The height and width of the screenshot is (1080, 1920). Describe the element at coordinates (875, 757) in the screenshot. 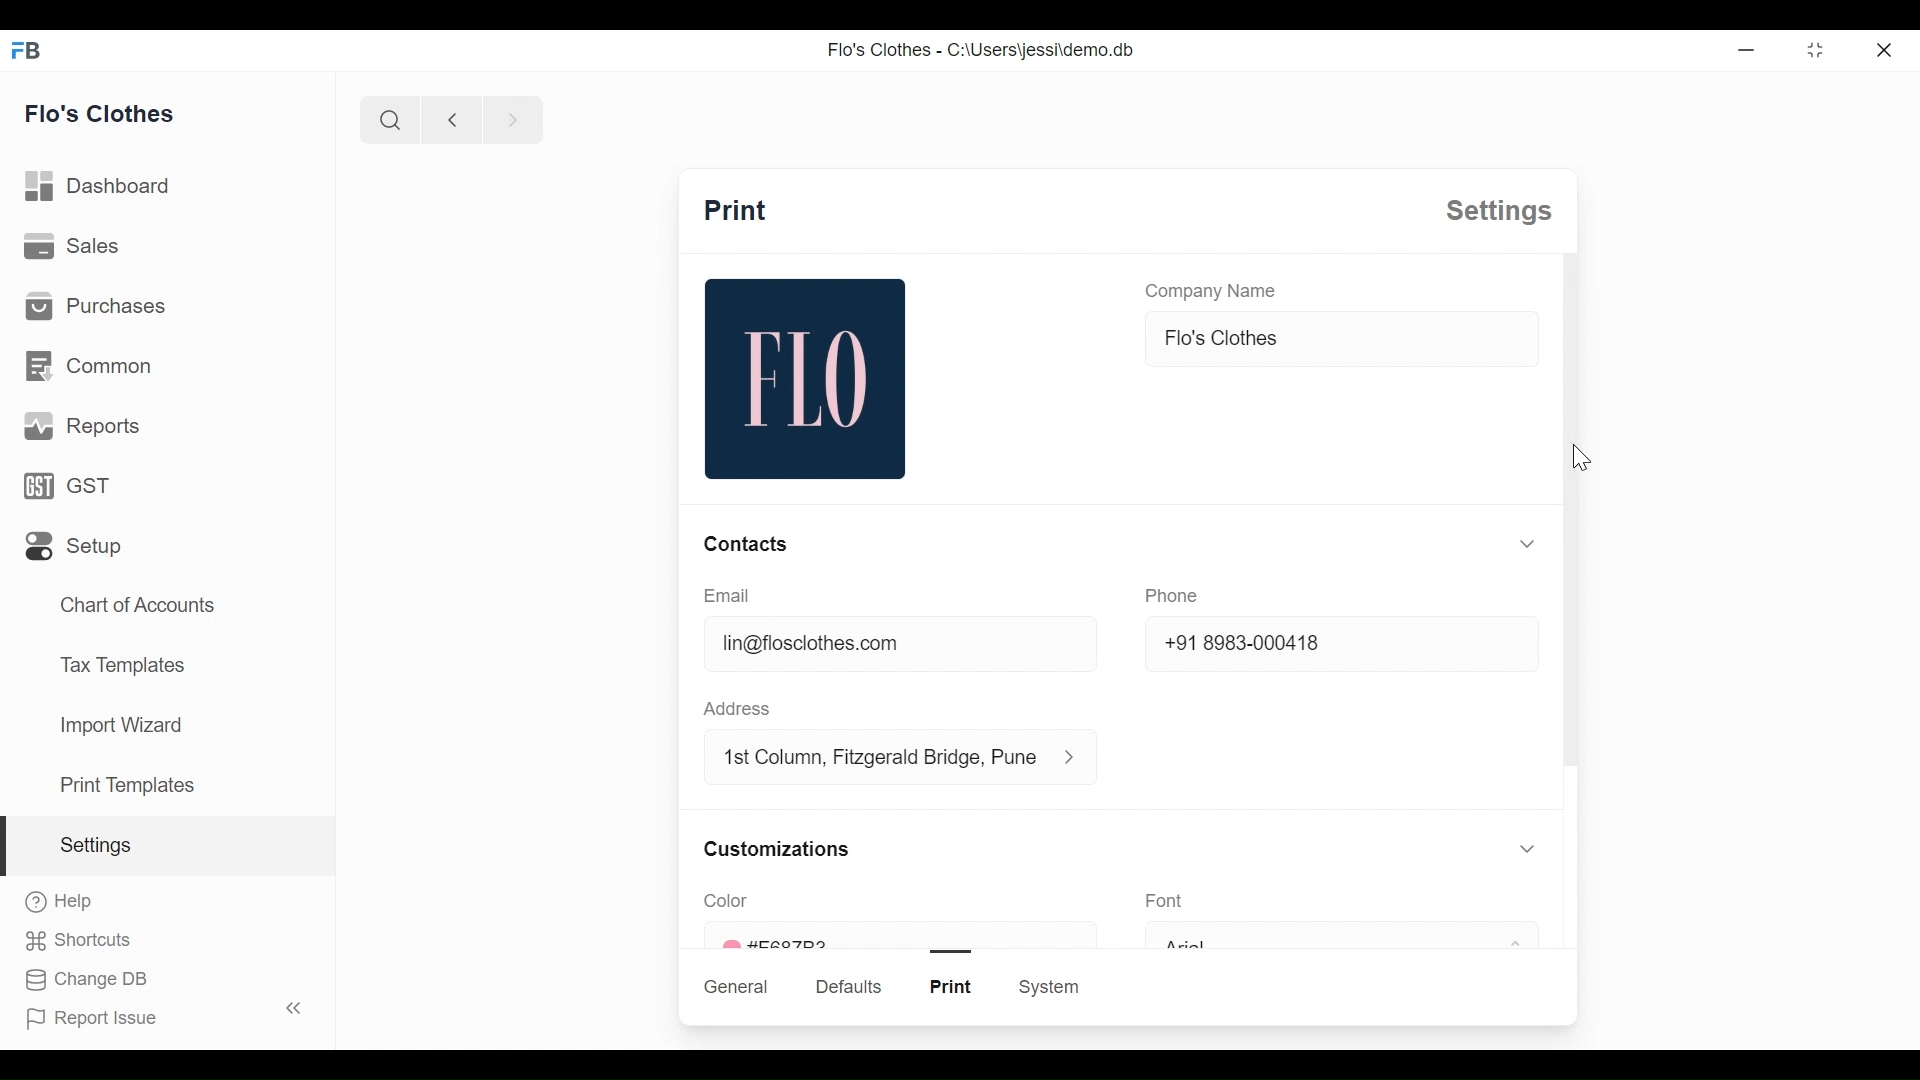

I see `1st column, fitzgerald bridge, Pune` at that location.